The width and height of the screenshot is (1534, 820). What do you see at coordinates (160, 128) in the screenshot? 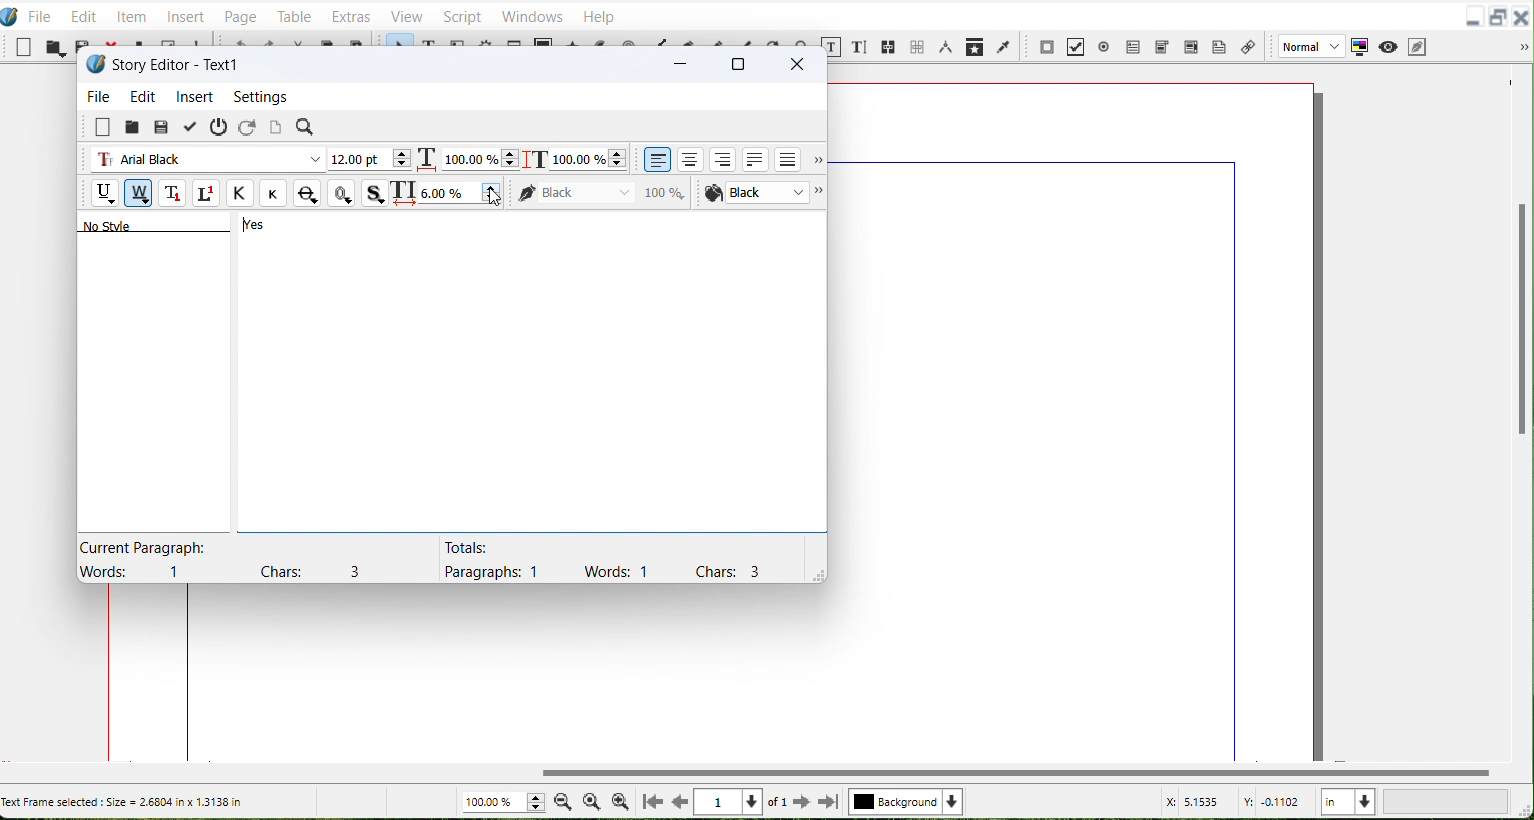
I see `Save from file` at bounding box center [160, 128].